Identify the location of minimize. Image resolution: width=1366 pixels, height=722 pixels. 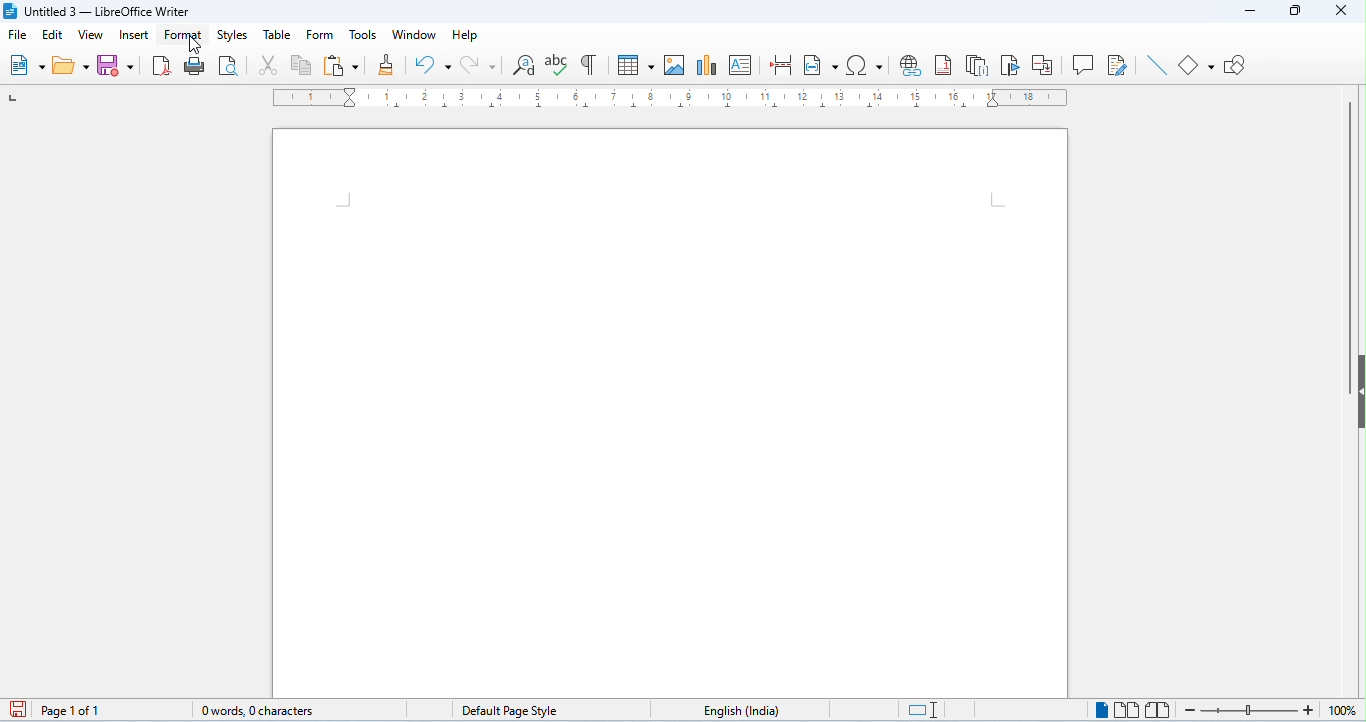
(1251, 12).